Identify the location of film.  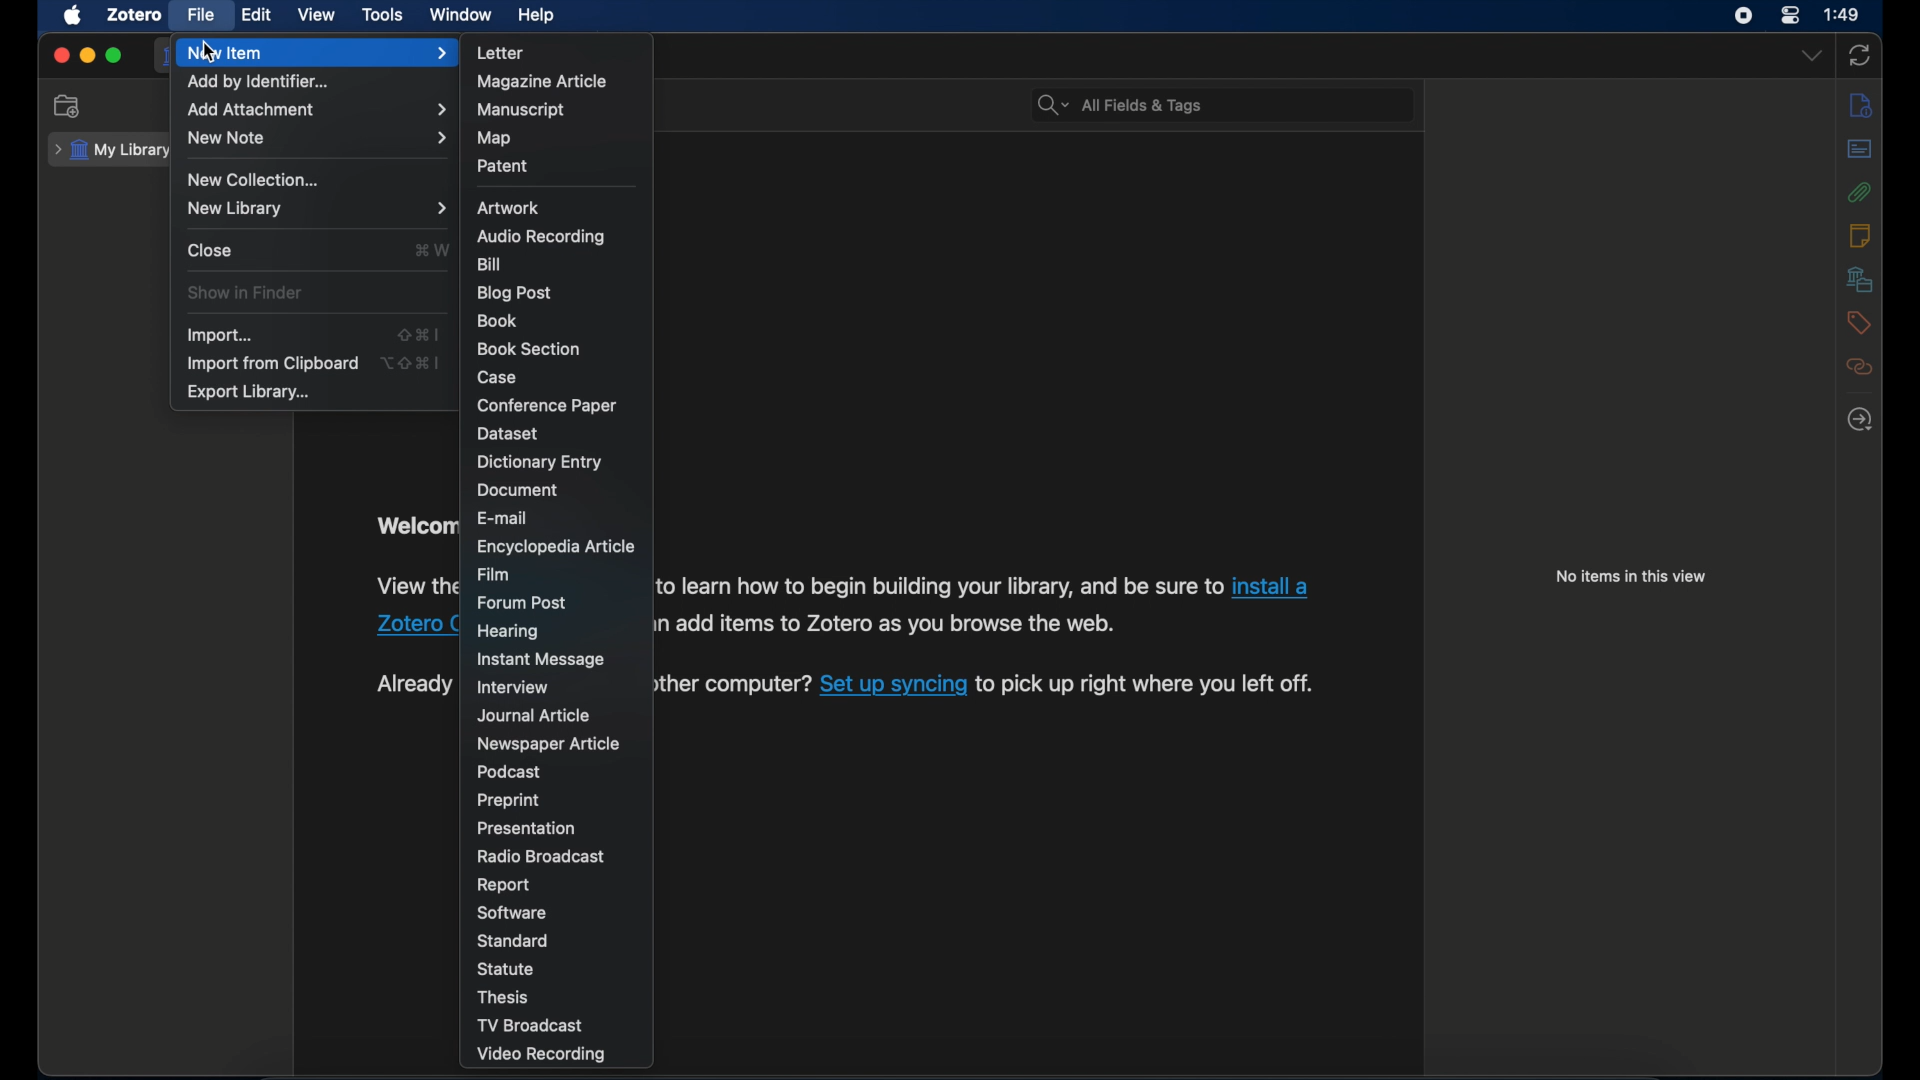
(494, 574).